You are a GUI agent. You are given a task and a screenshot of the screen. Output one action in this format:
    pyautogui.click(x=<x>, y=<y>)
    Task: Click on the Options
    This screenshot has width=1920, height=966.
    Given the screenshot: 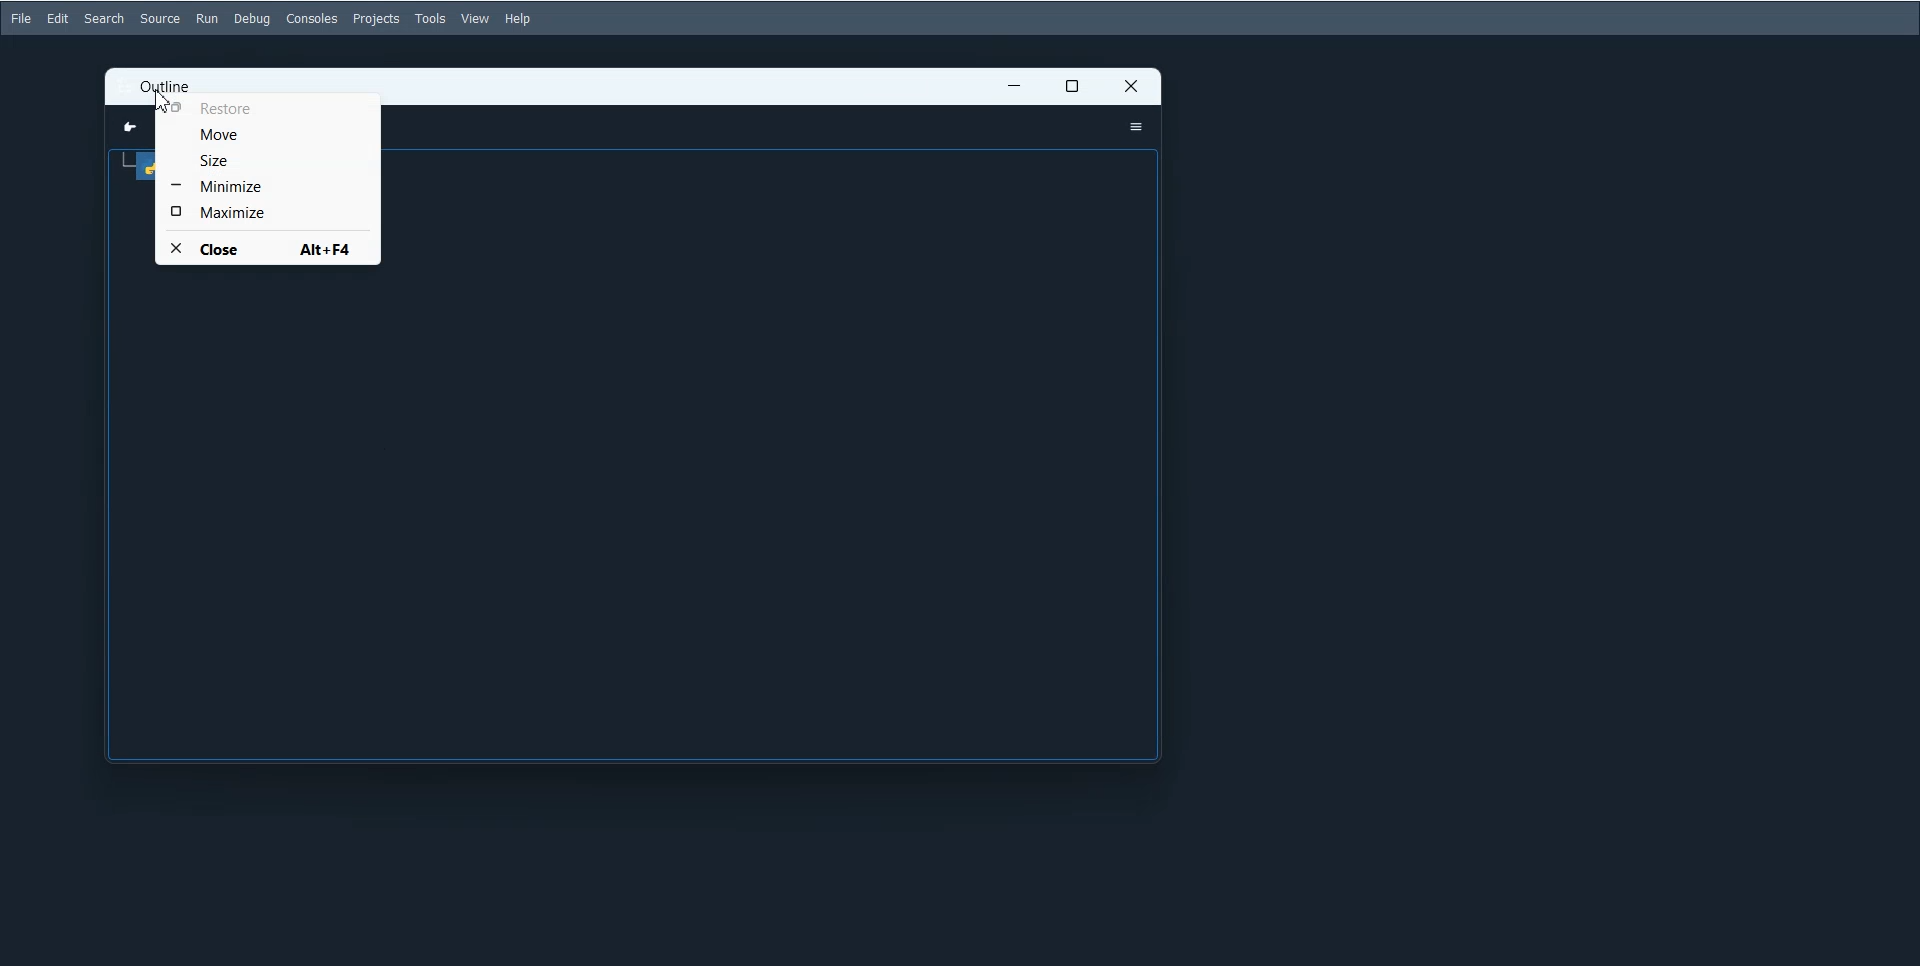 What is the action you would take?
    pyautogui.click(x=1135, y=127)
    